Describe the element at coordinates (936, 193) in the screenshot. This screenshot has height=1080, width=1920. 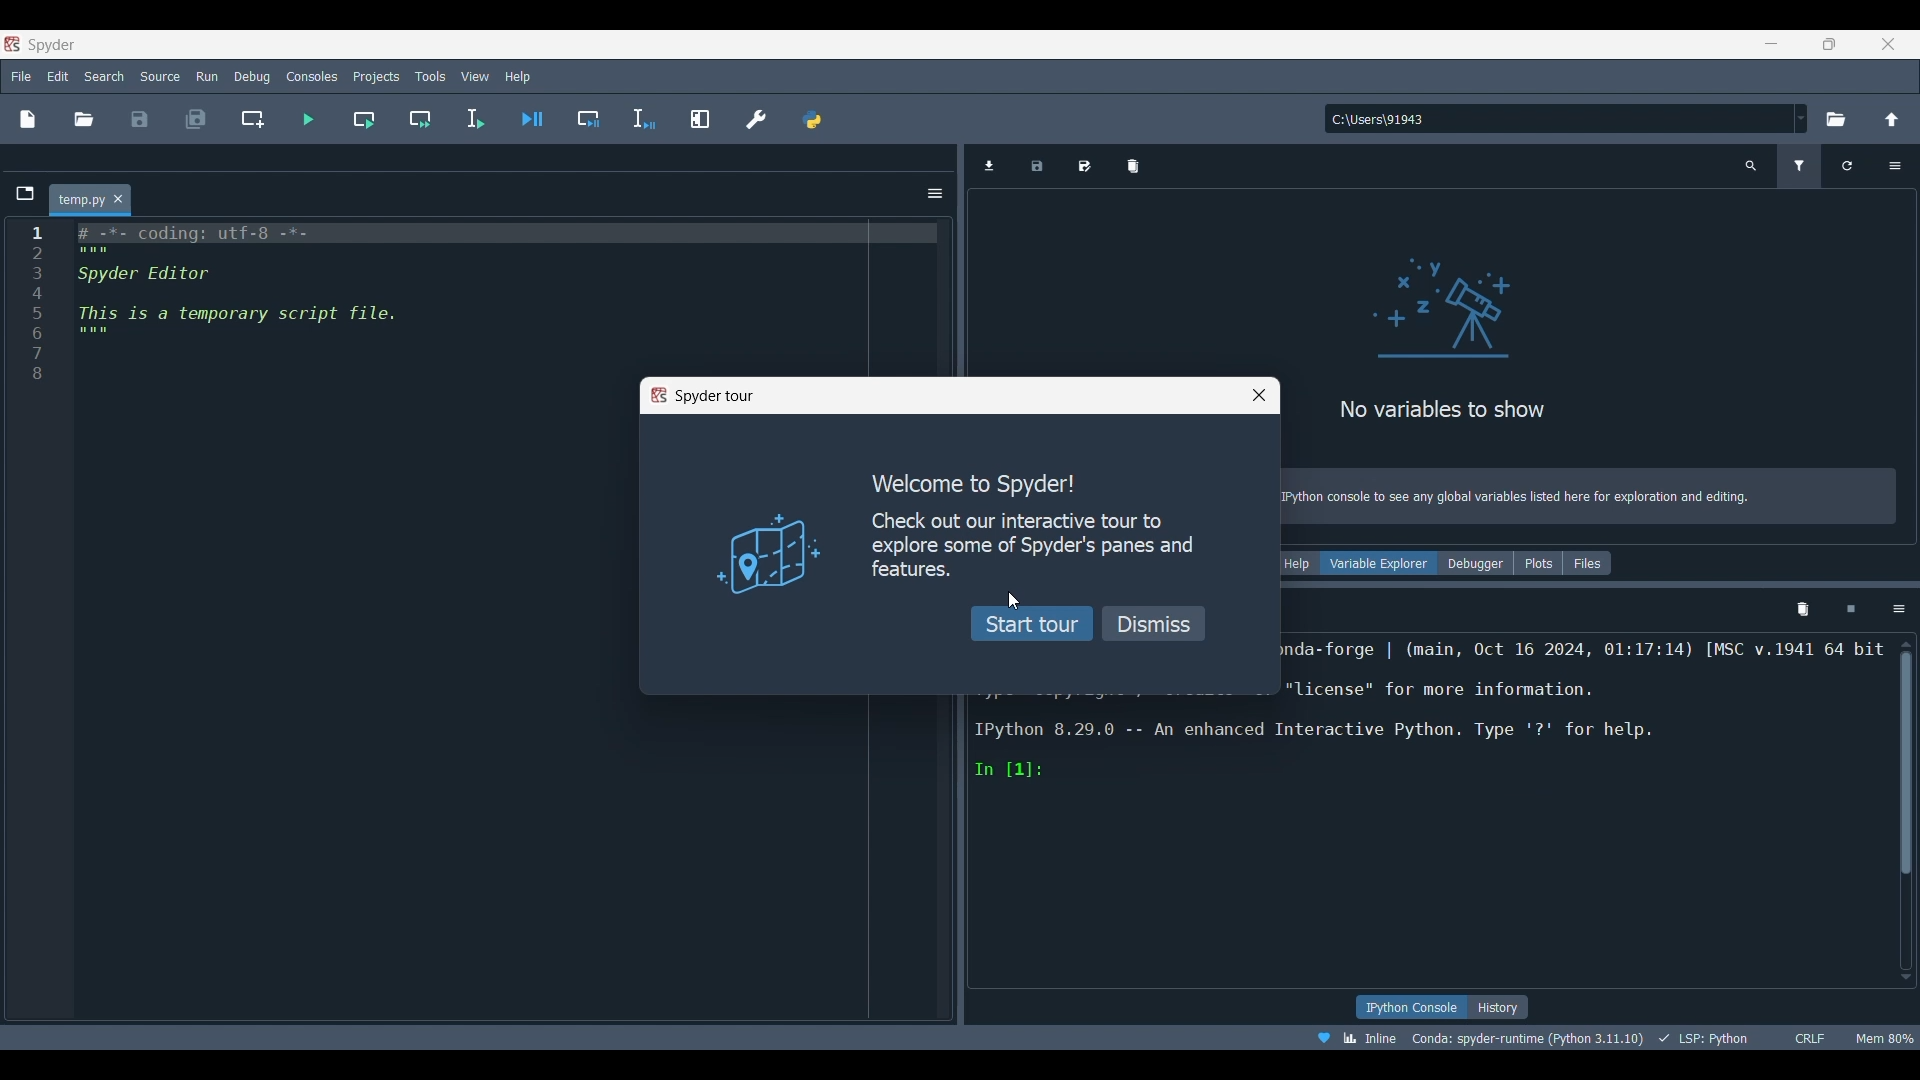
I see `menu` at that location.